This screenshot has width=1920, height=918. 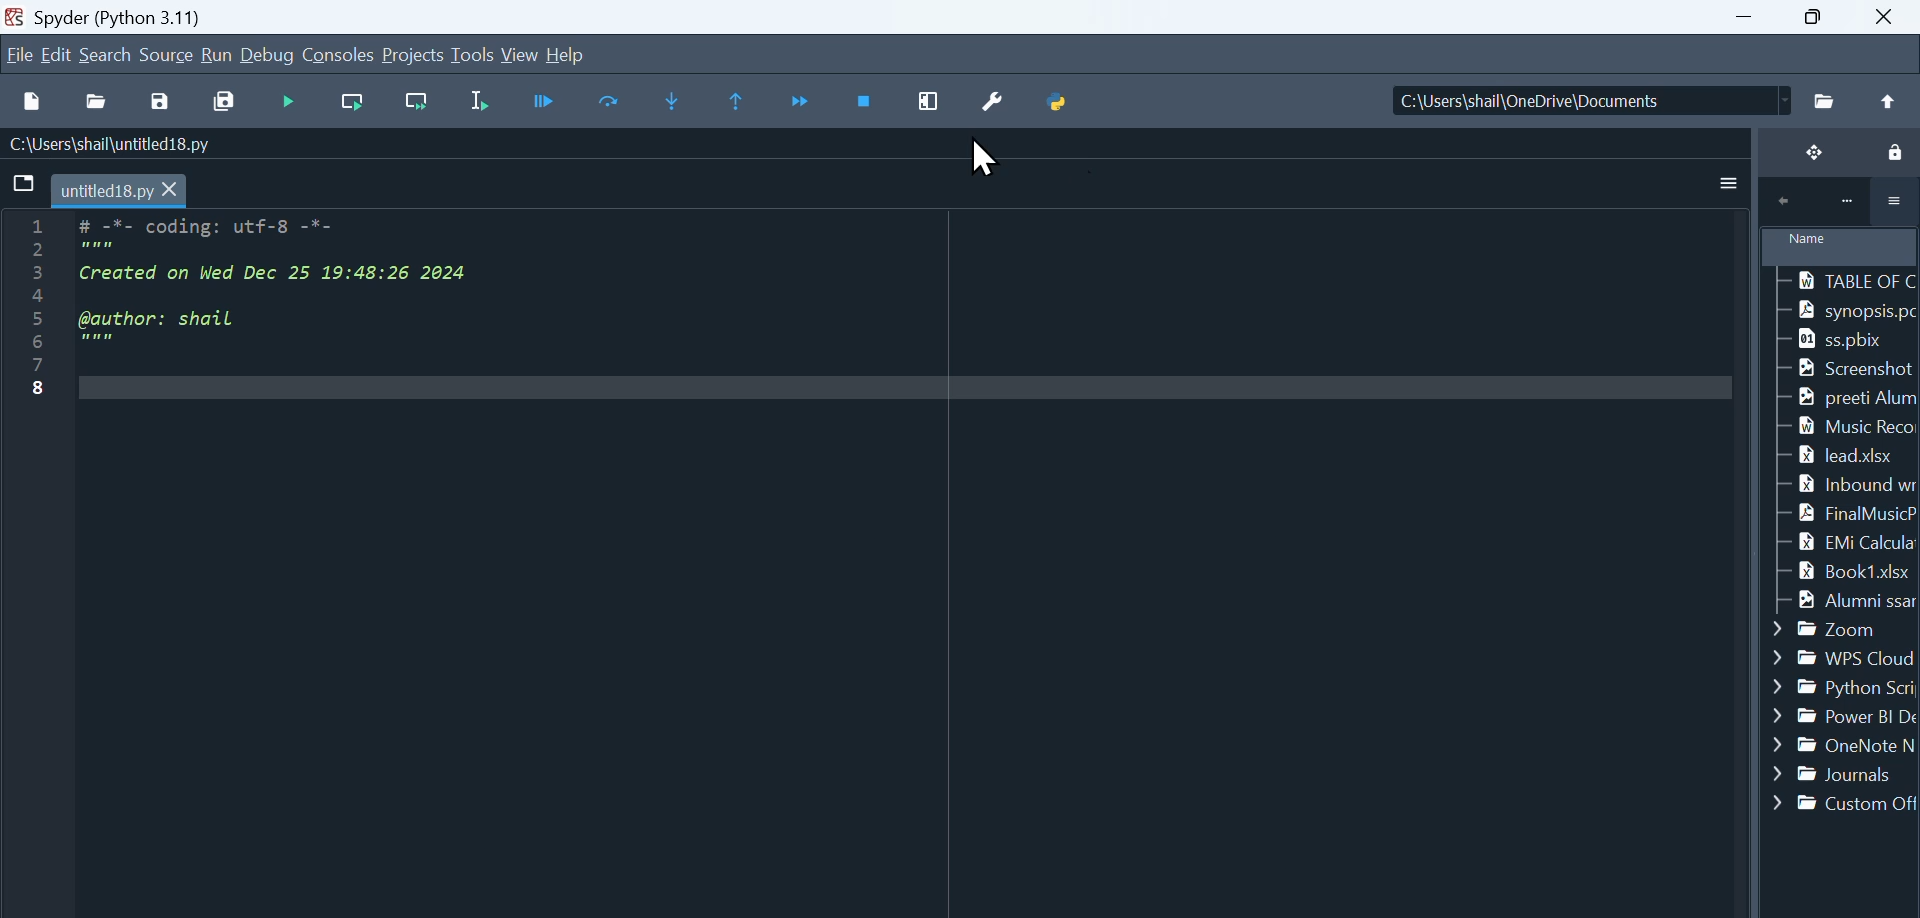 I want to click on Inbound w.., so click(x=1846, y=483).